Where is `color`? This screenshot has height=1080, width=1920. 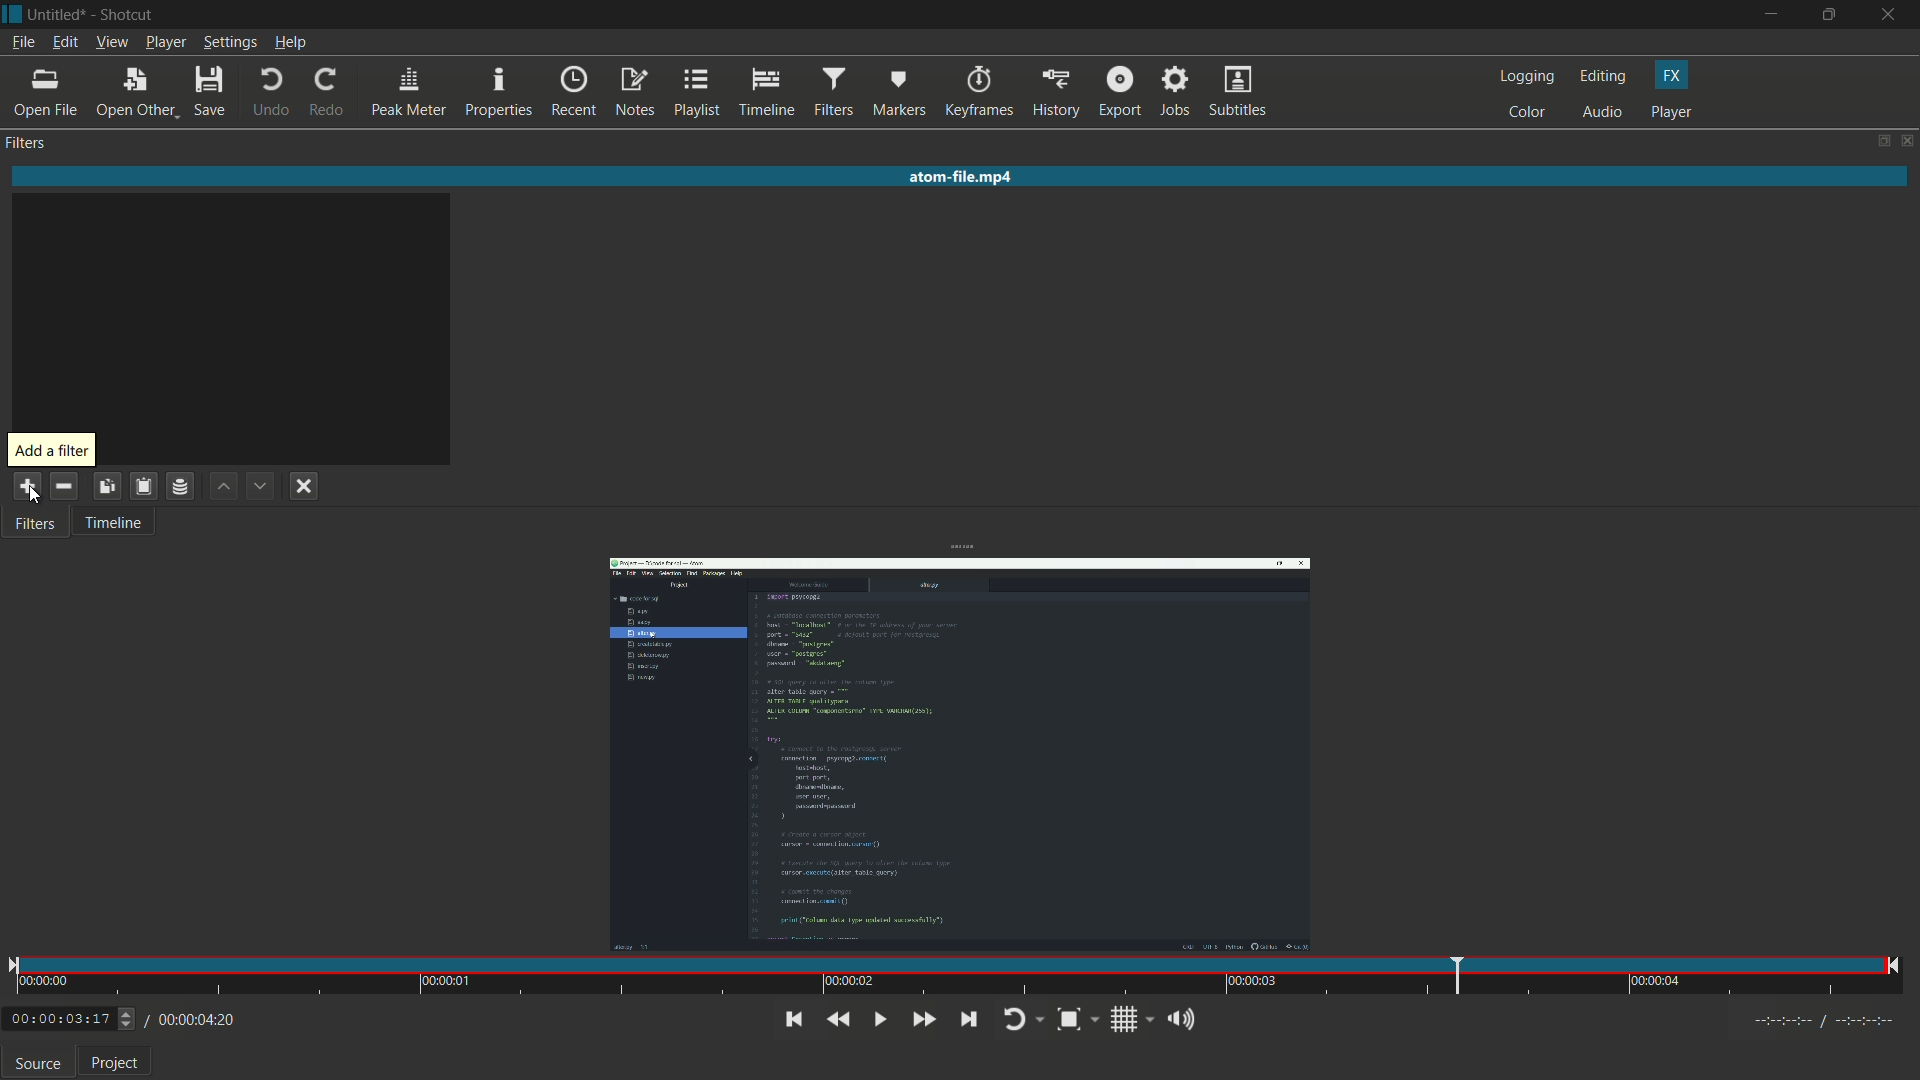 color is located at coordinates (1527, 113).